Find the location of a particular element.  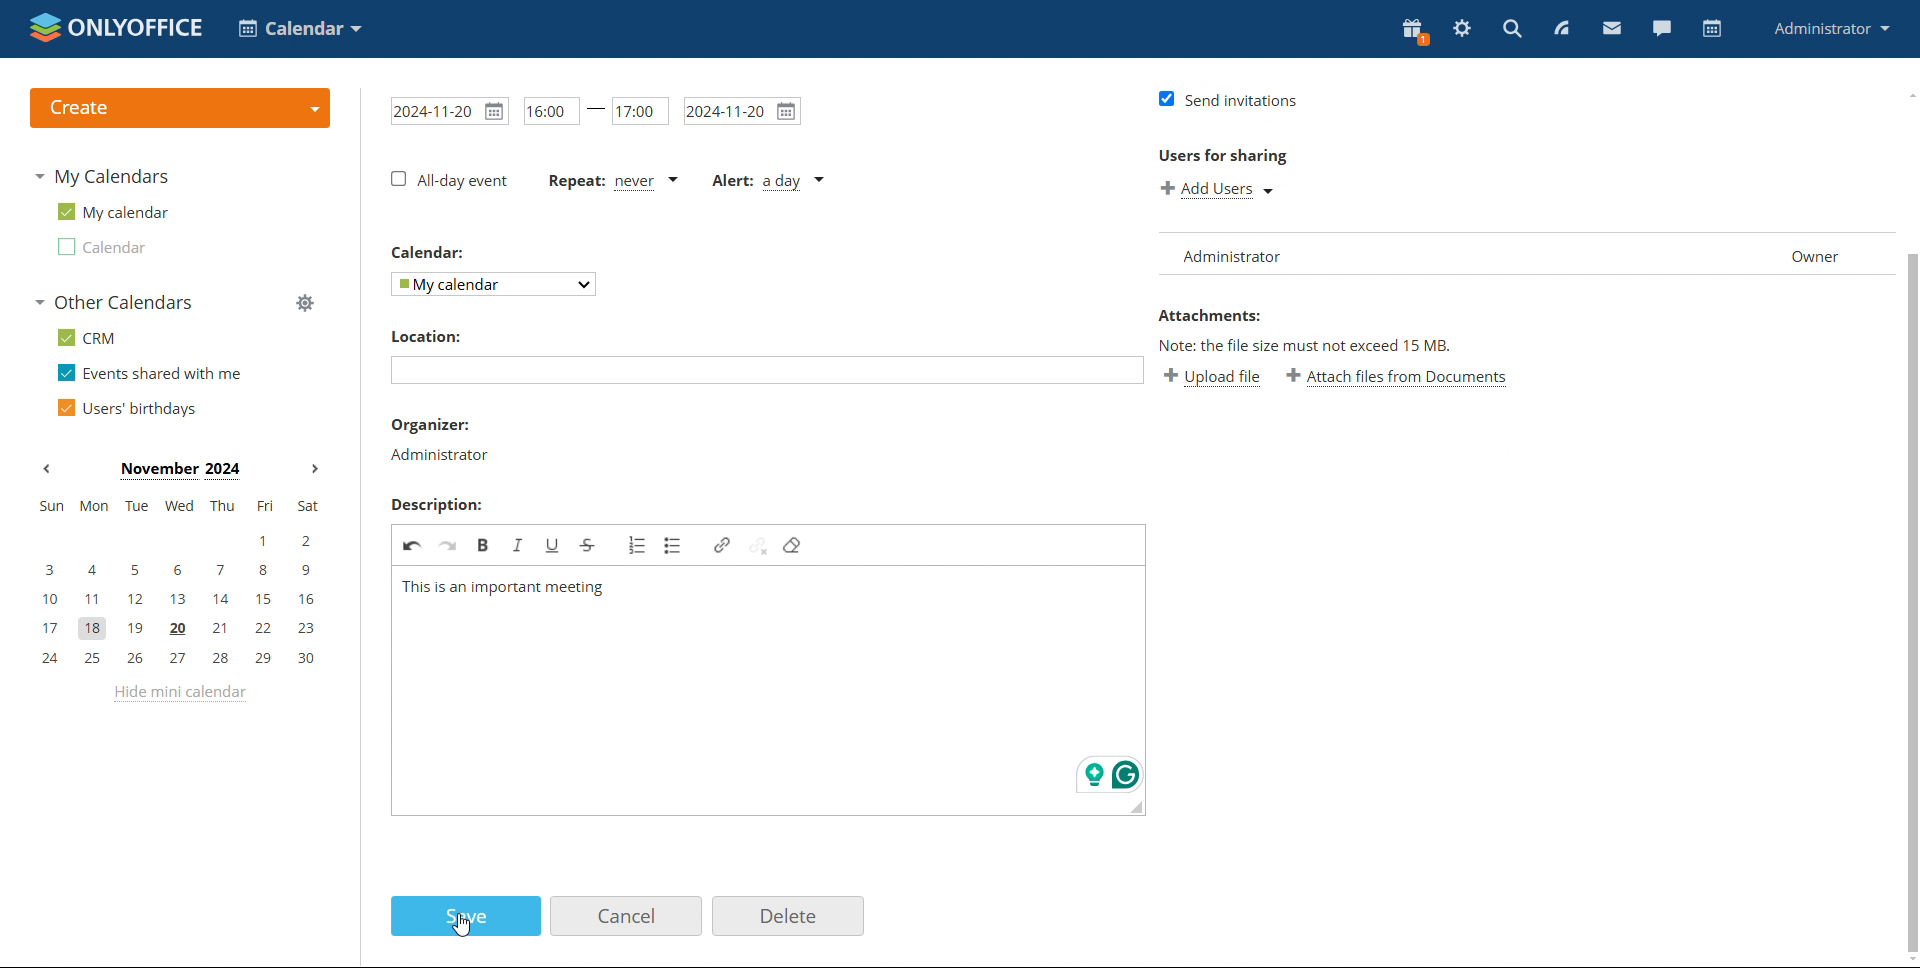

cancel is located at coordinates (626, 916).